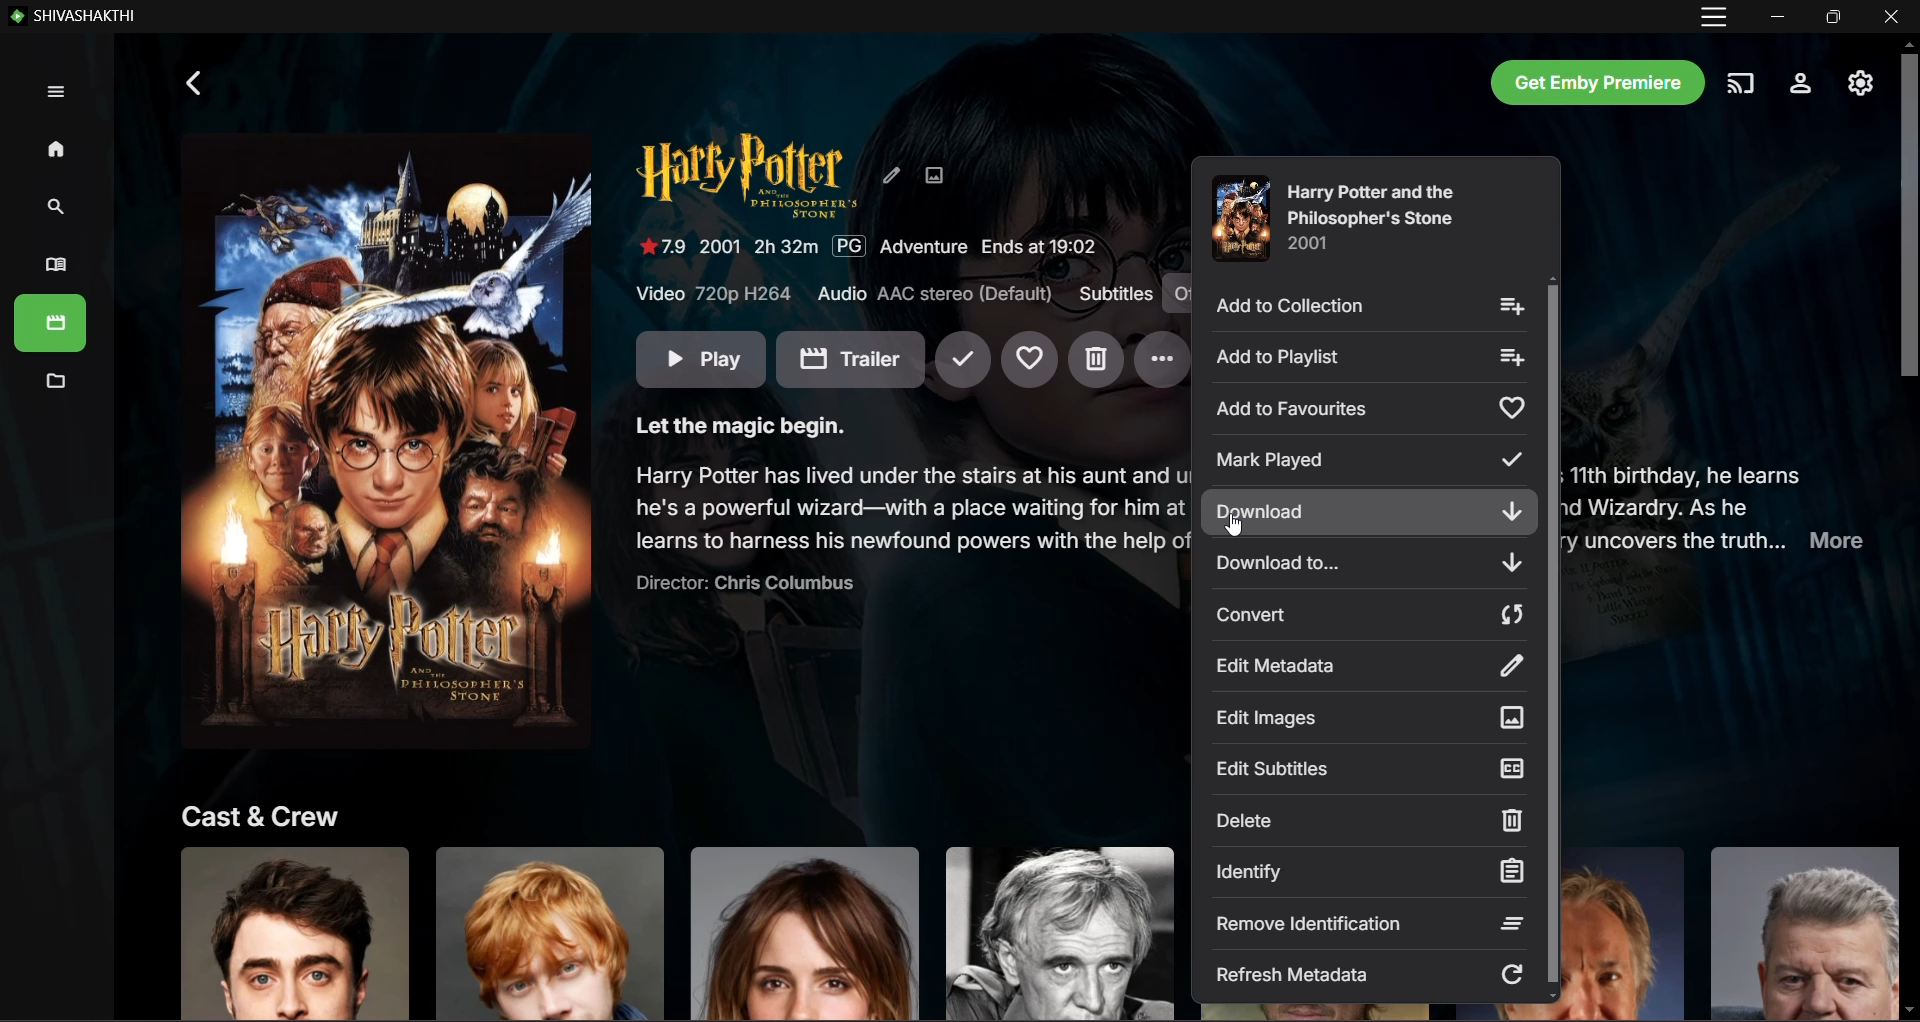 This screenshot has height=1022, width=1920. I want to click on Download To, so click(1369, 563).